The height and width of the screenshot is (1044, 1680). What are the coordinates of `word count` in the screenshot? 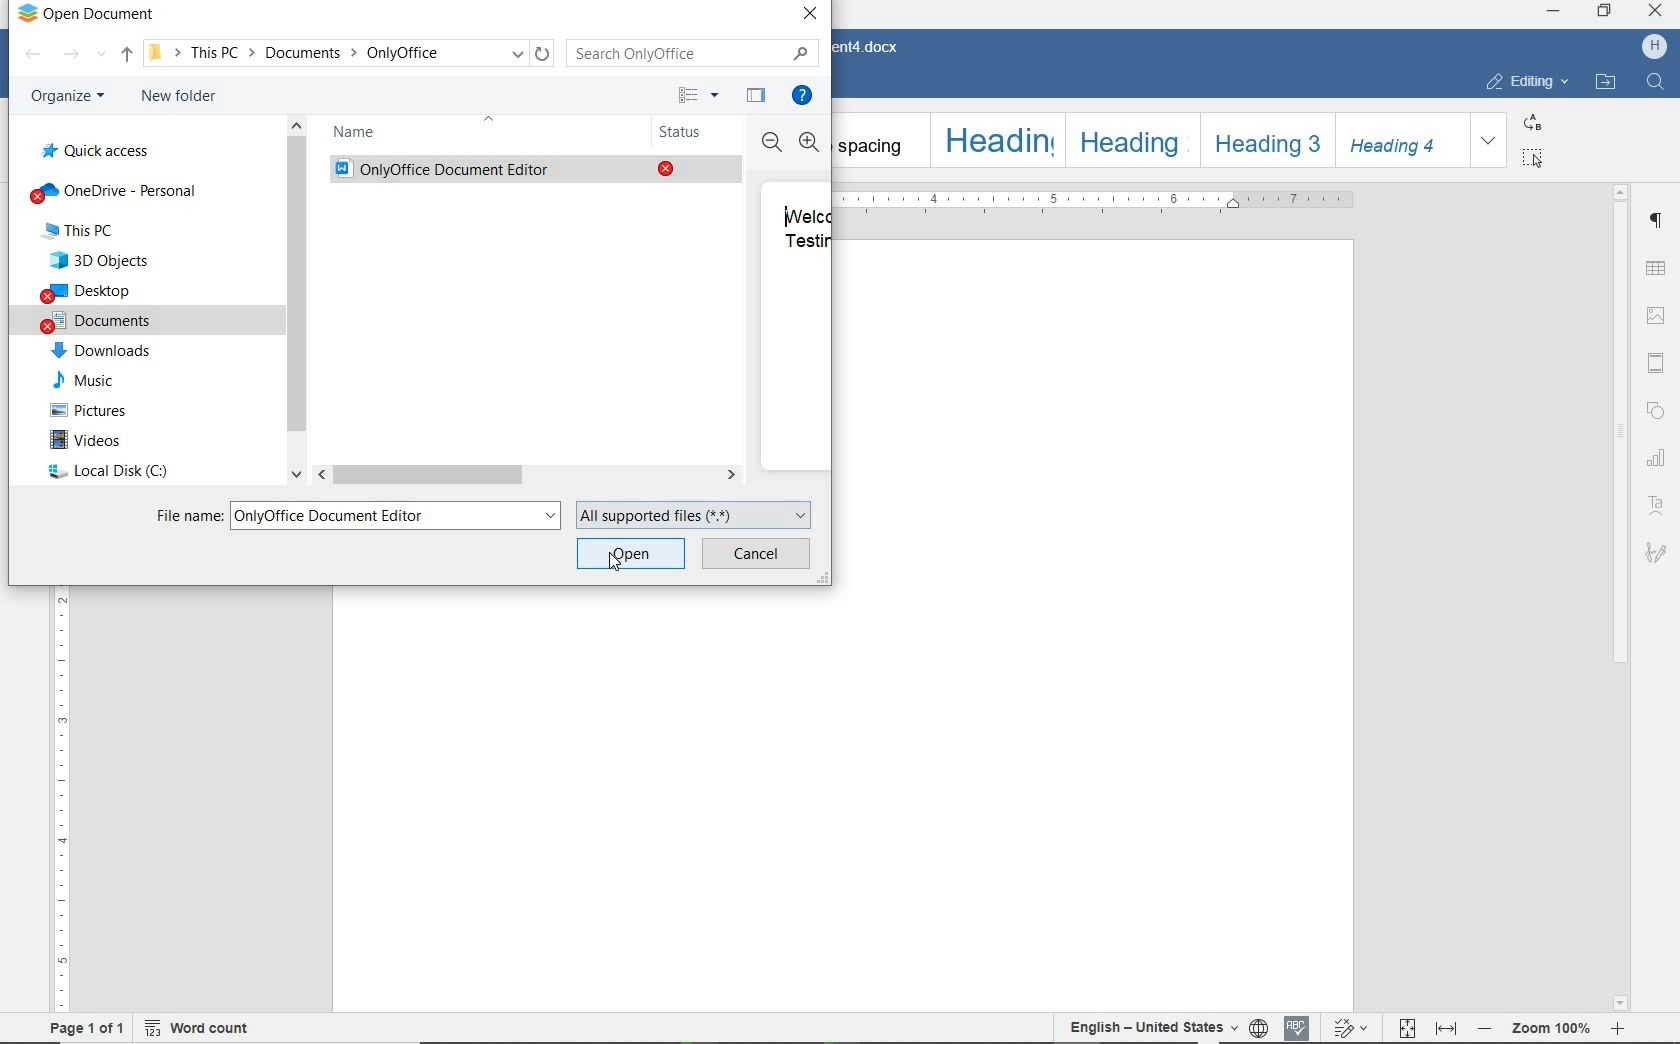 It's located at (198, 1030).